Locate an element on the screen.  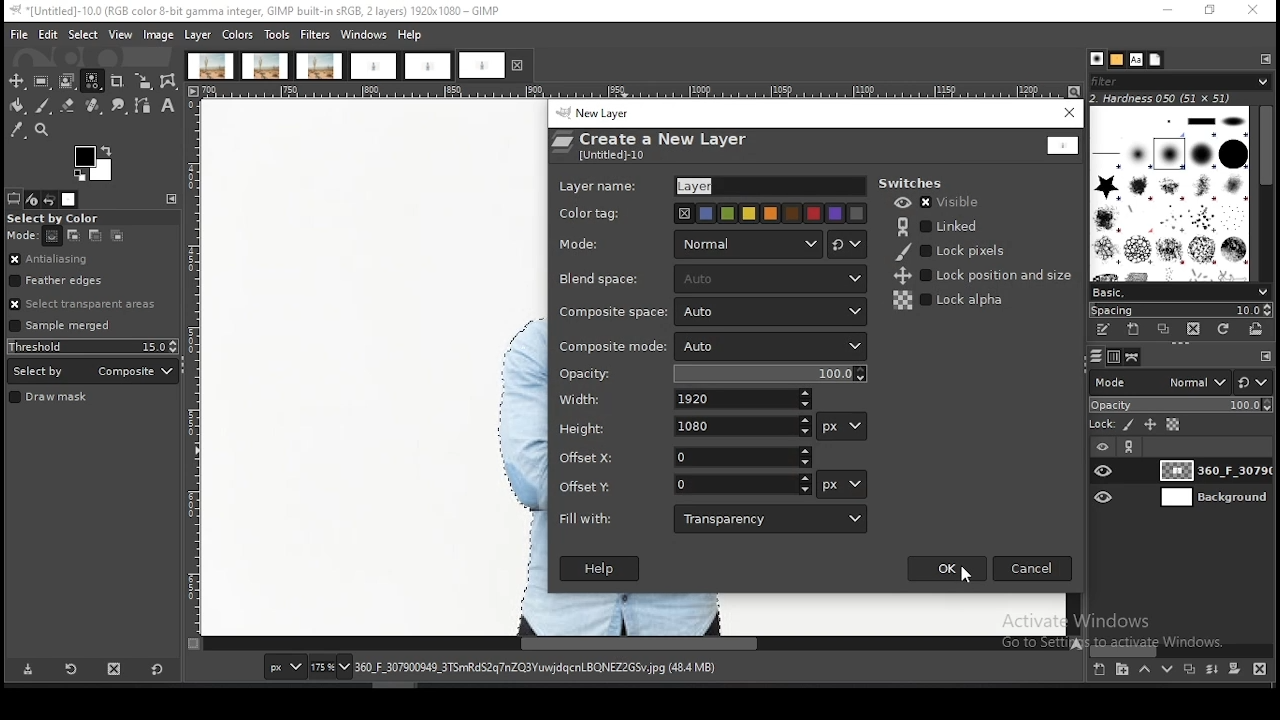
lock position and size is located at coordinates (1149, 426).